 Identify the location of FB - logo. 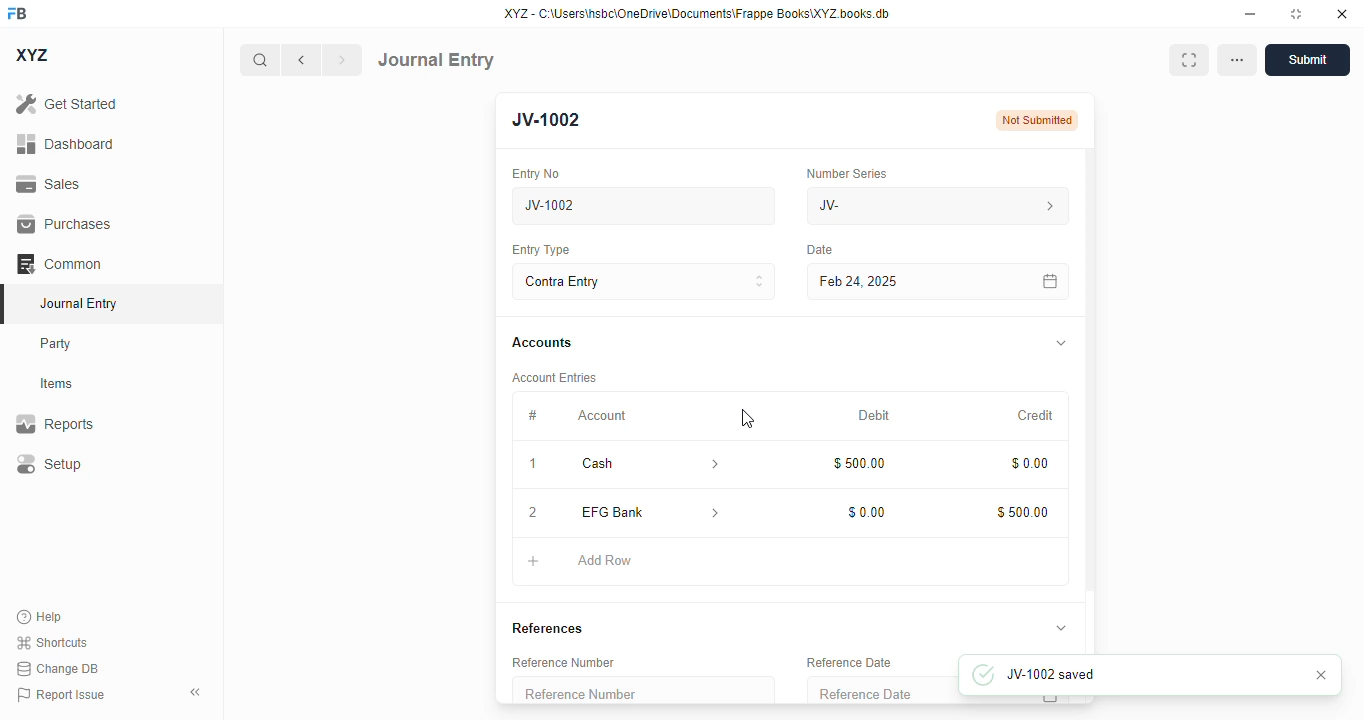
(17, 13).